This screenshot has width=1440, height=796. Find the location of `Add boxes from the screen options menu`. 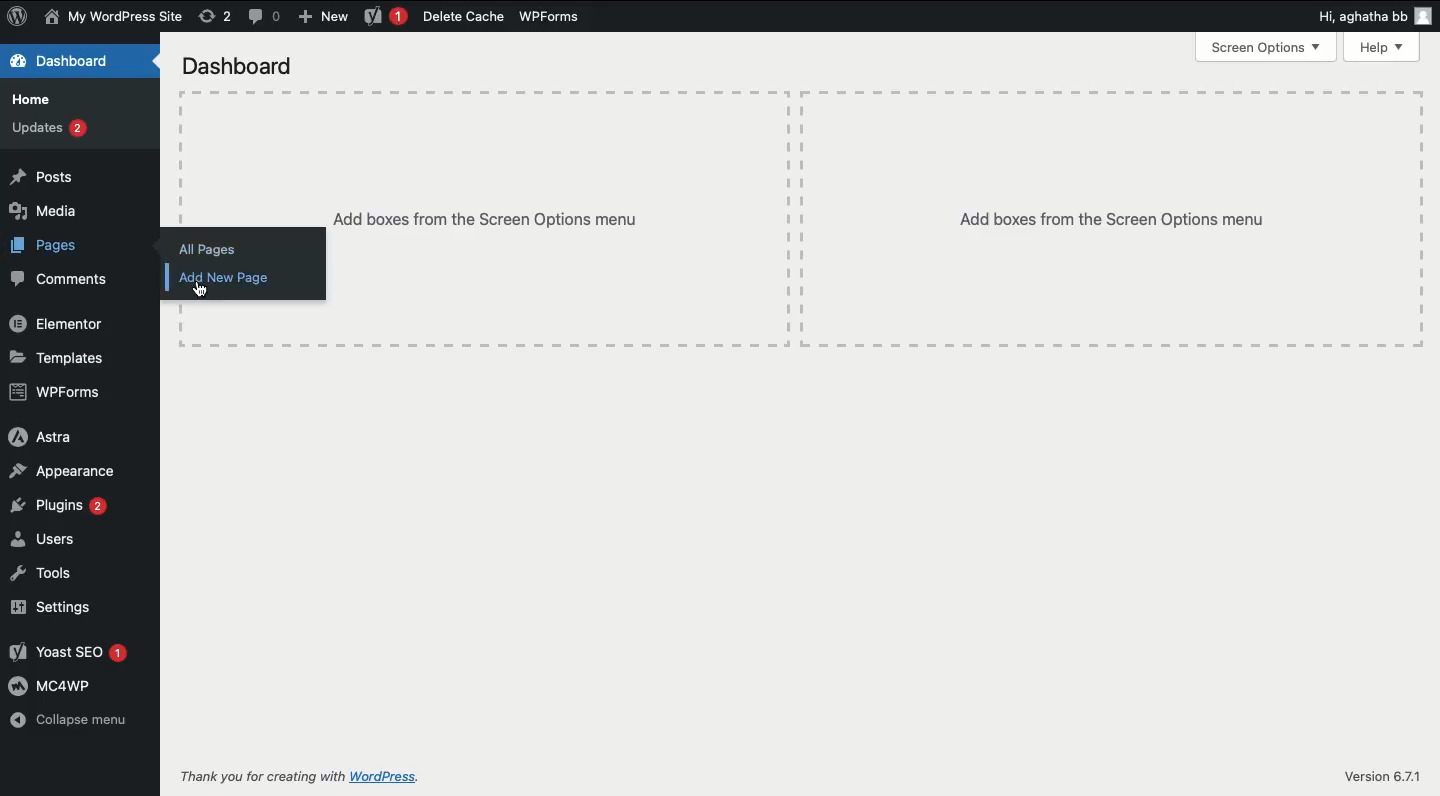

Add boxes from the screen options menu is located at coordinates (1103, 221).